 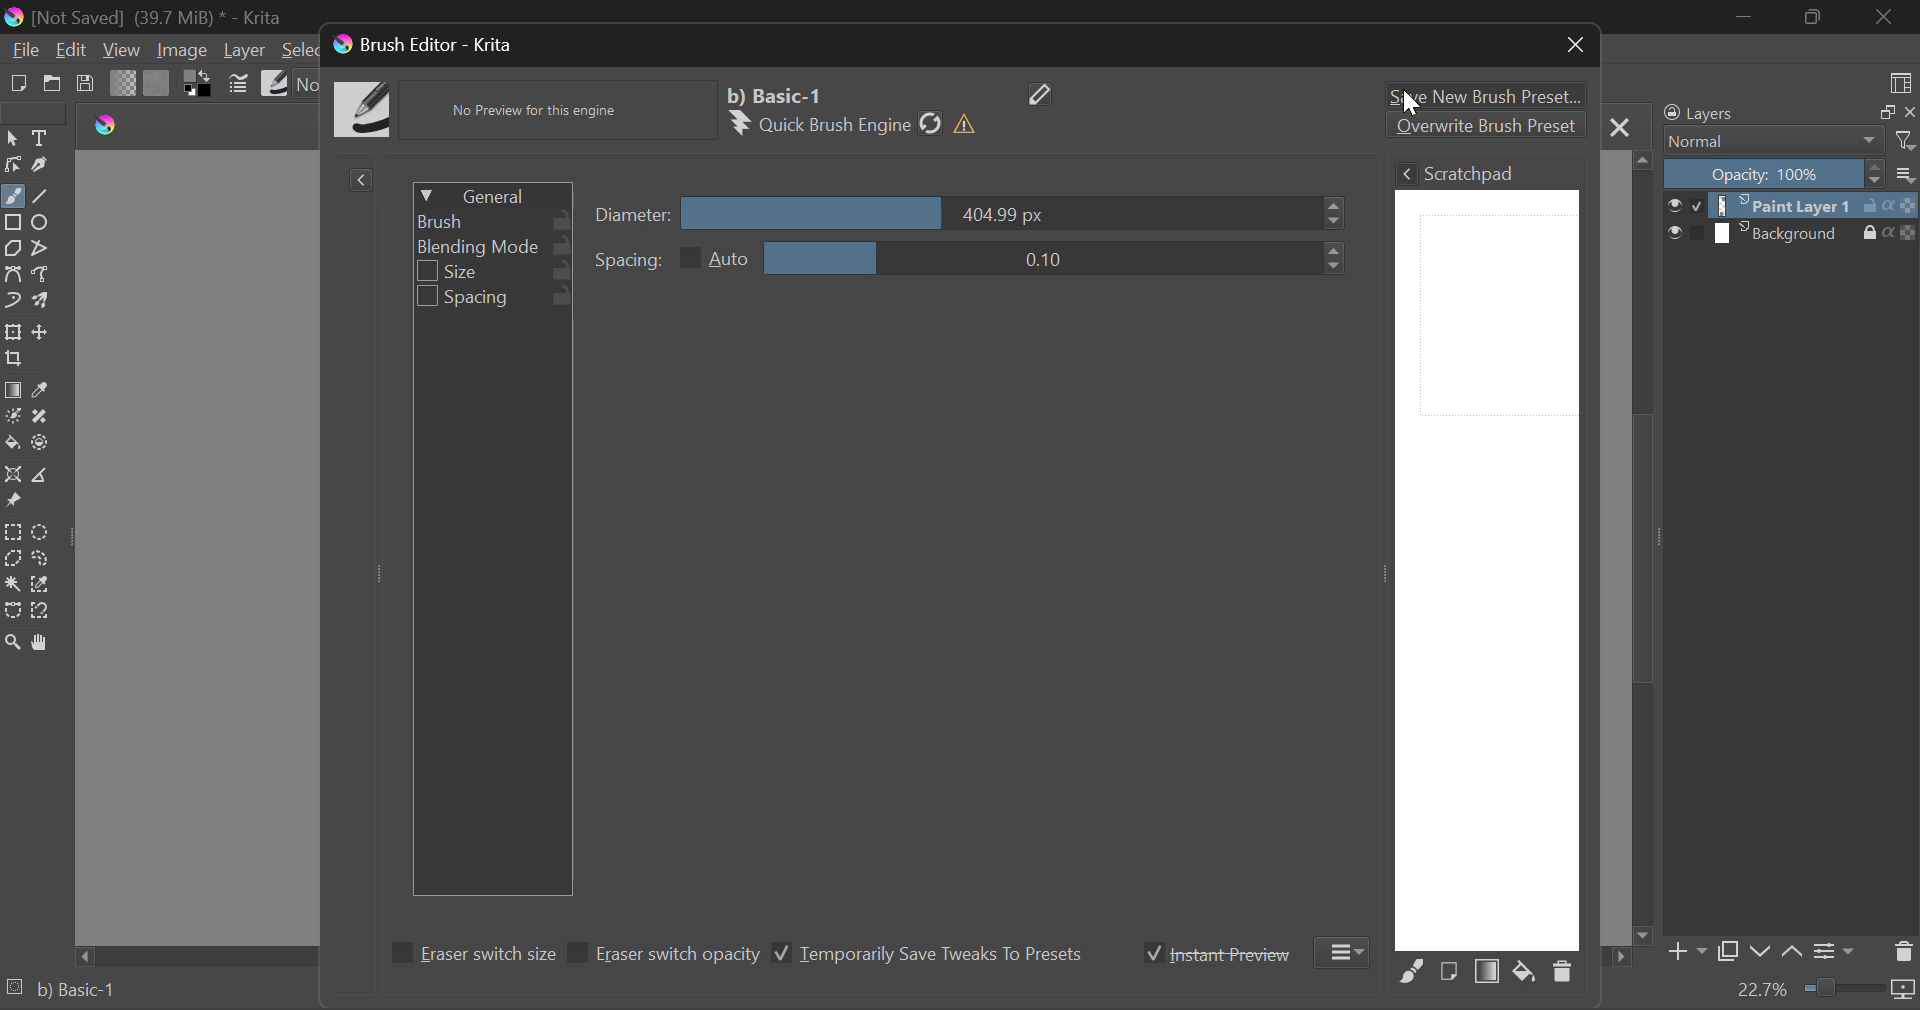 I want to click on Gradient, so click(x=124, y=83).